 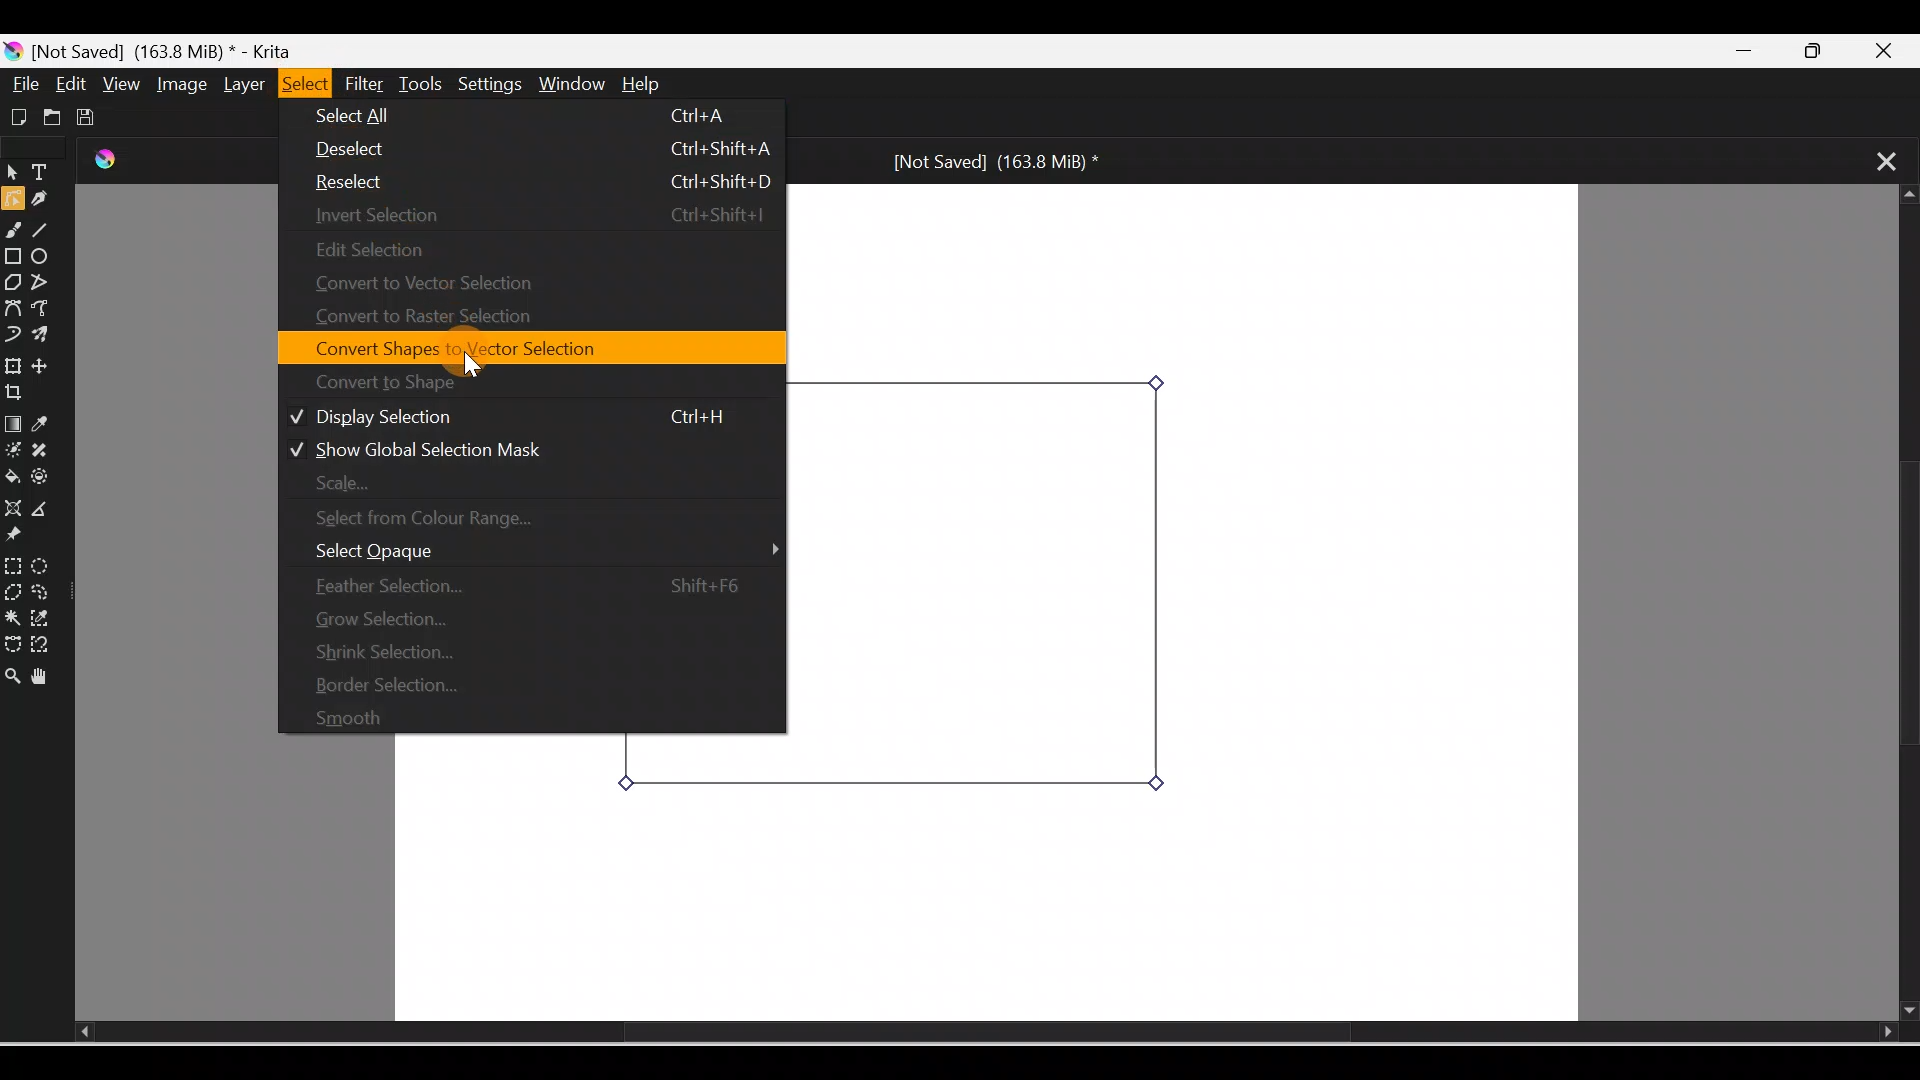 What do you see at coordinates (658, 86) in the screenshot?
I see `Help` at bounding box center [658, 86].